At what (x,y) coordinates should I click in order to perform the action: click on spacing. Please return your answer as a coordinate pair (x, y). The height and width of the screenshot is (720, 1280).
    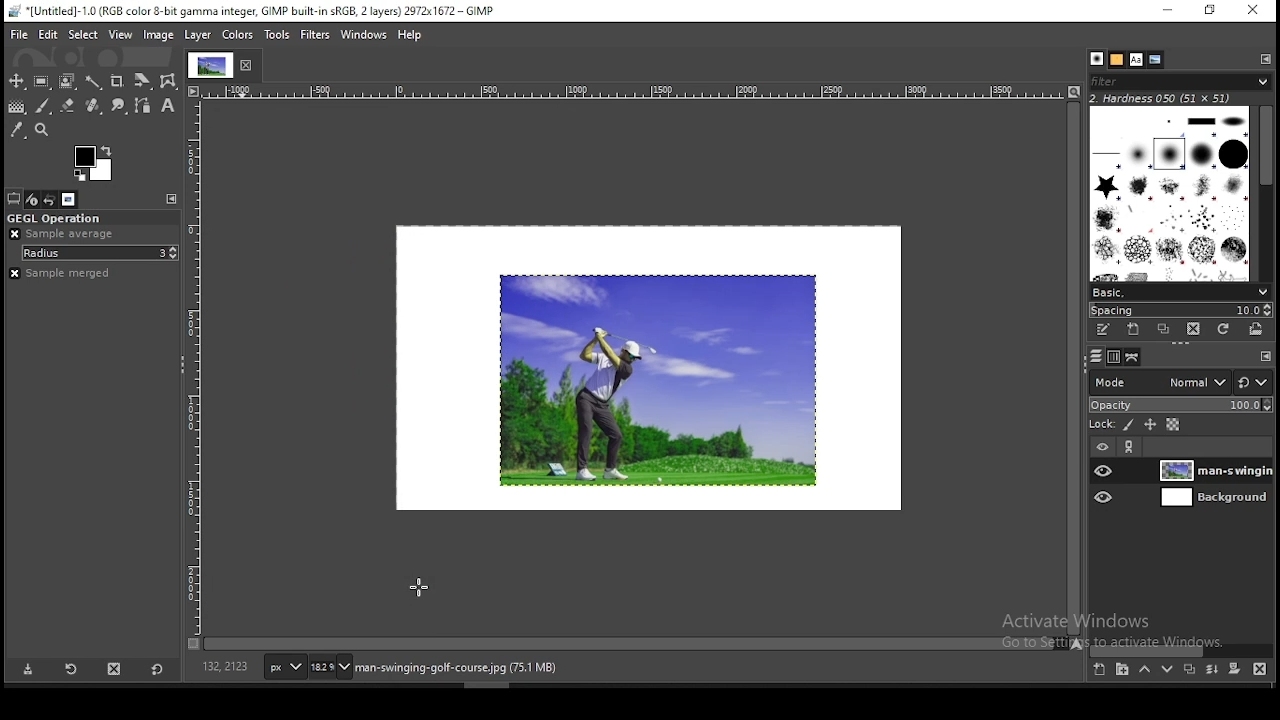
    Looking at the image, I should click on (1178, 310).